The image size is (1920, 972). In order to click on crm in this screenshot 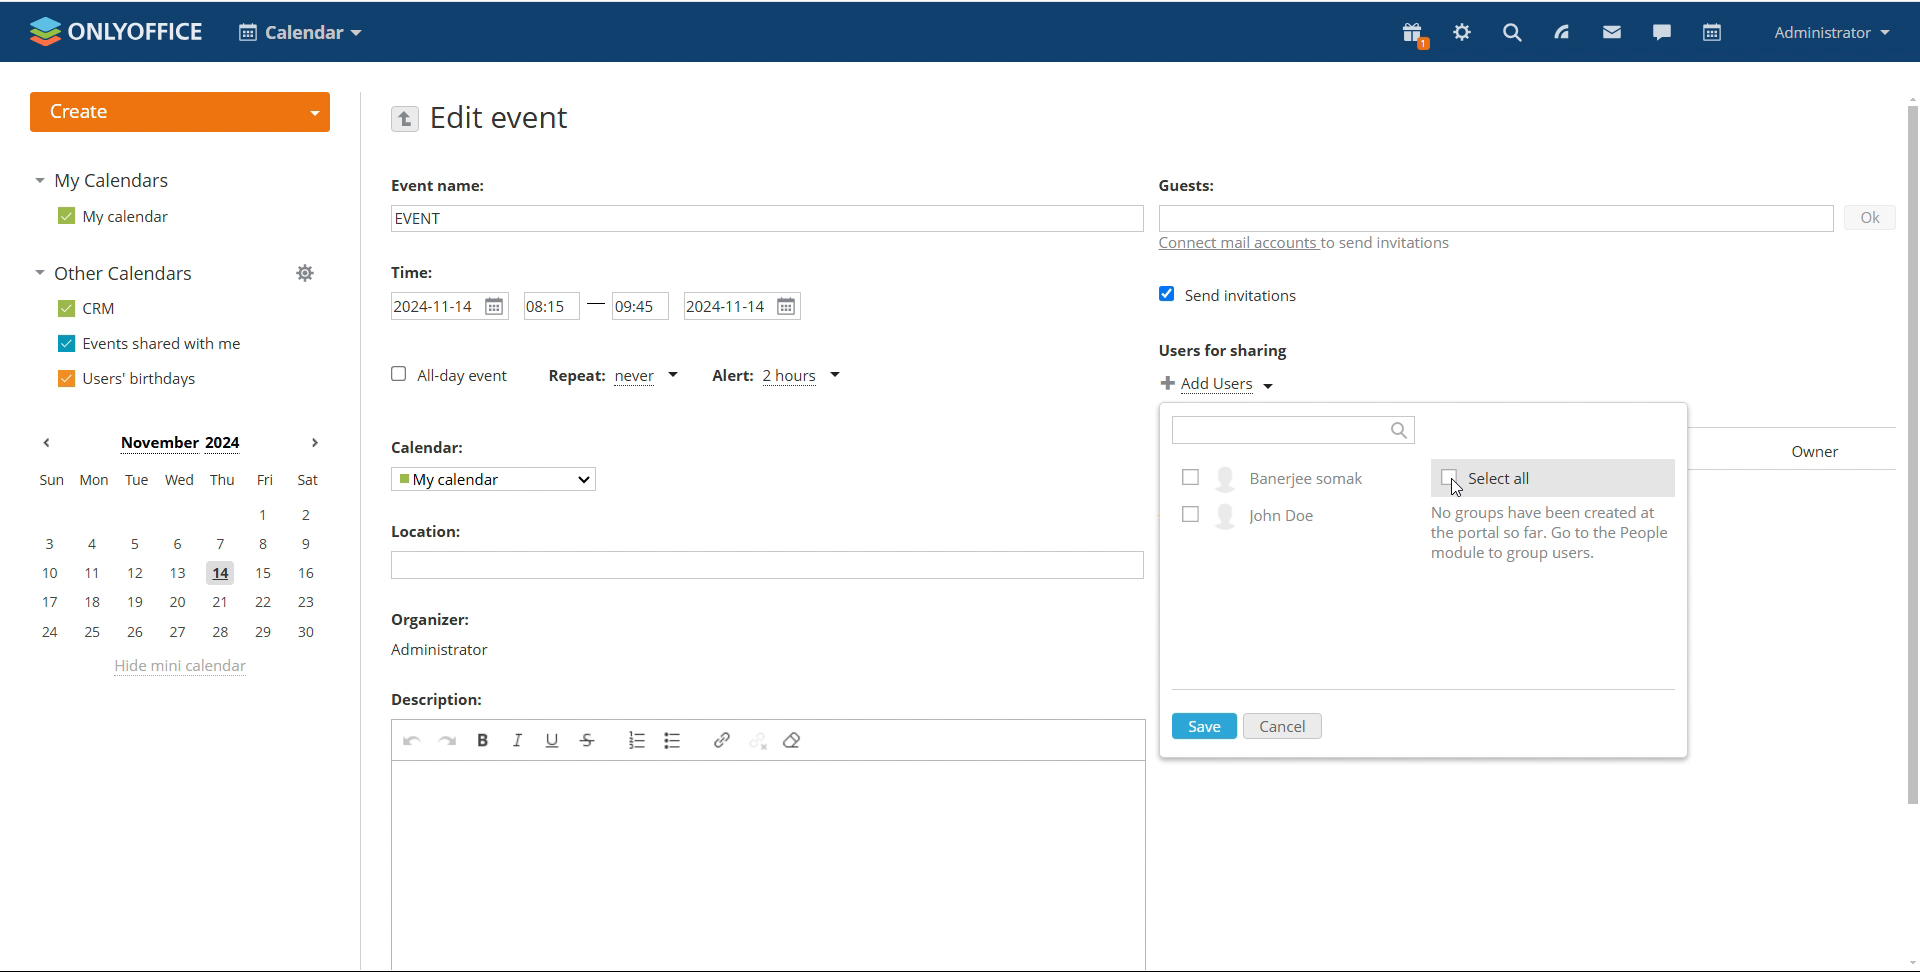, I will do `click(87, 310)`.